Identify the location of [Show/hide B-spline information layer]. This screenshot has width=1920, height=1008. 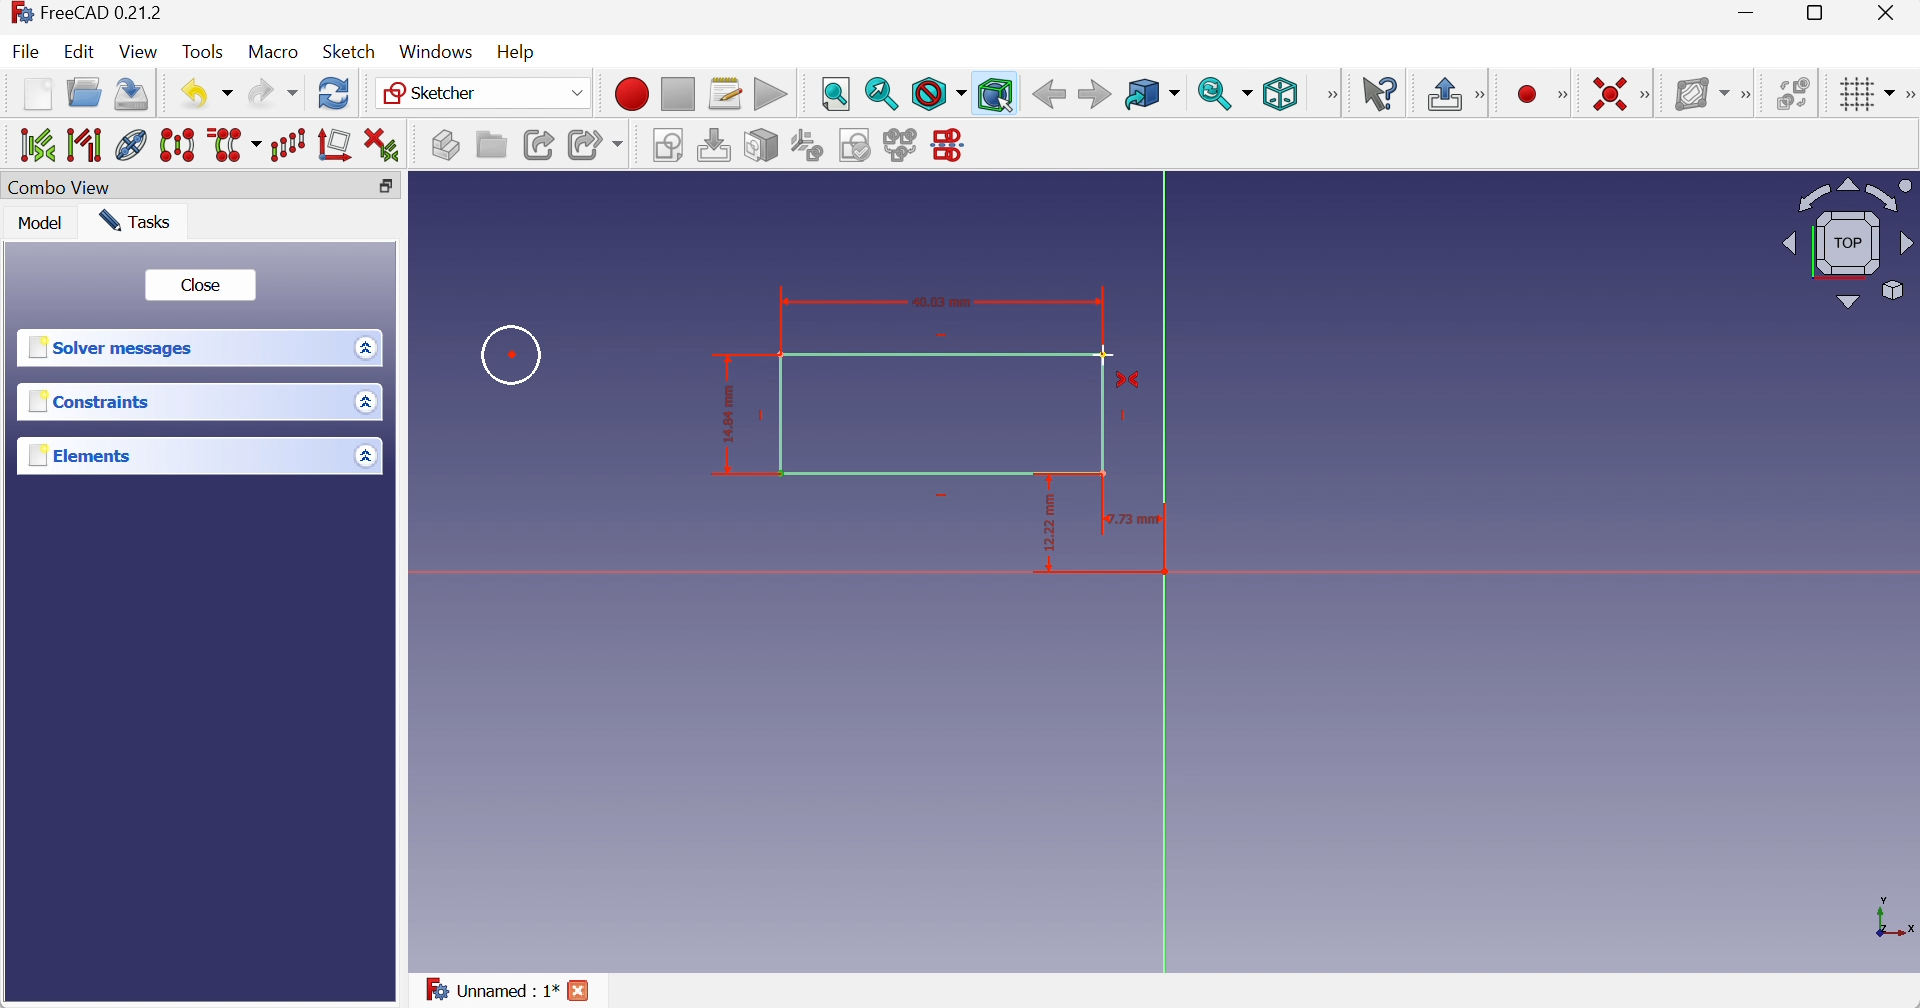
(1701, 94).